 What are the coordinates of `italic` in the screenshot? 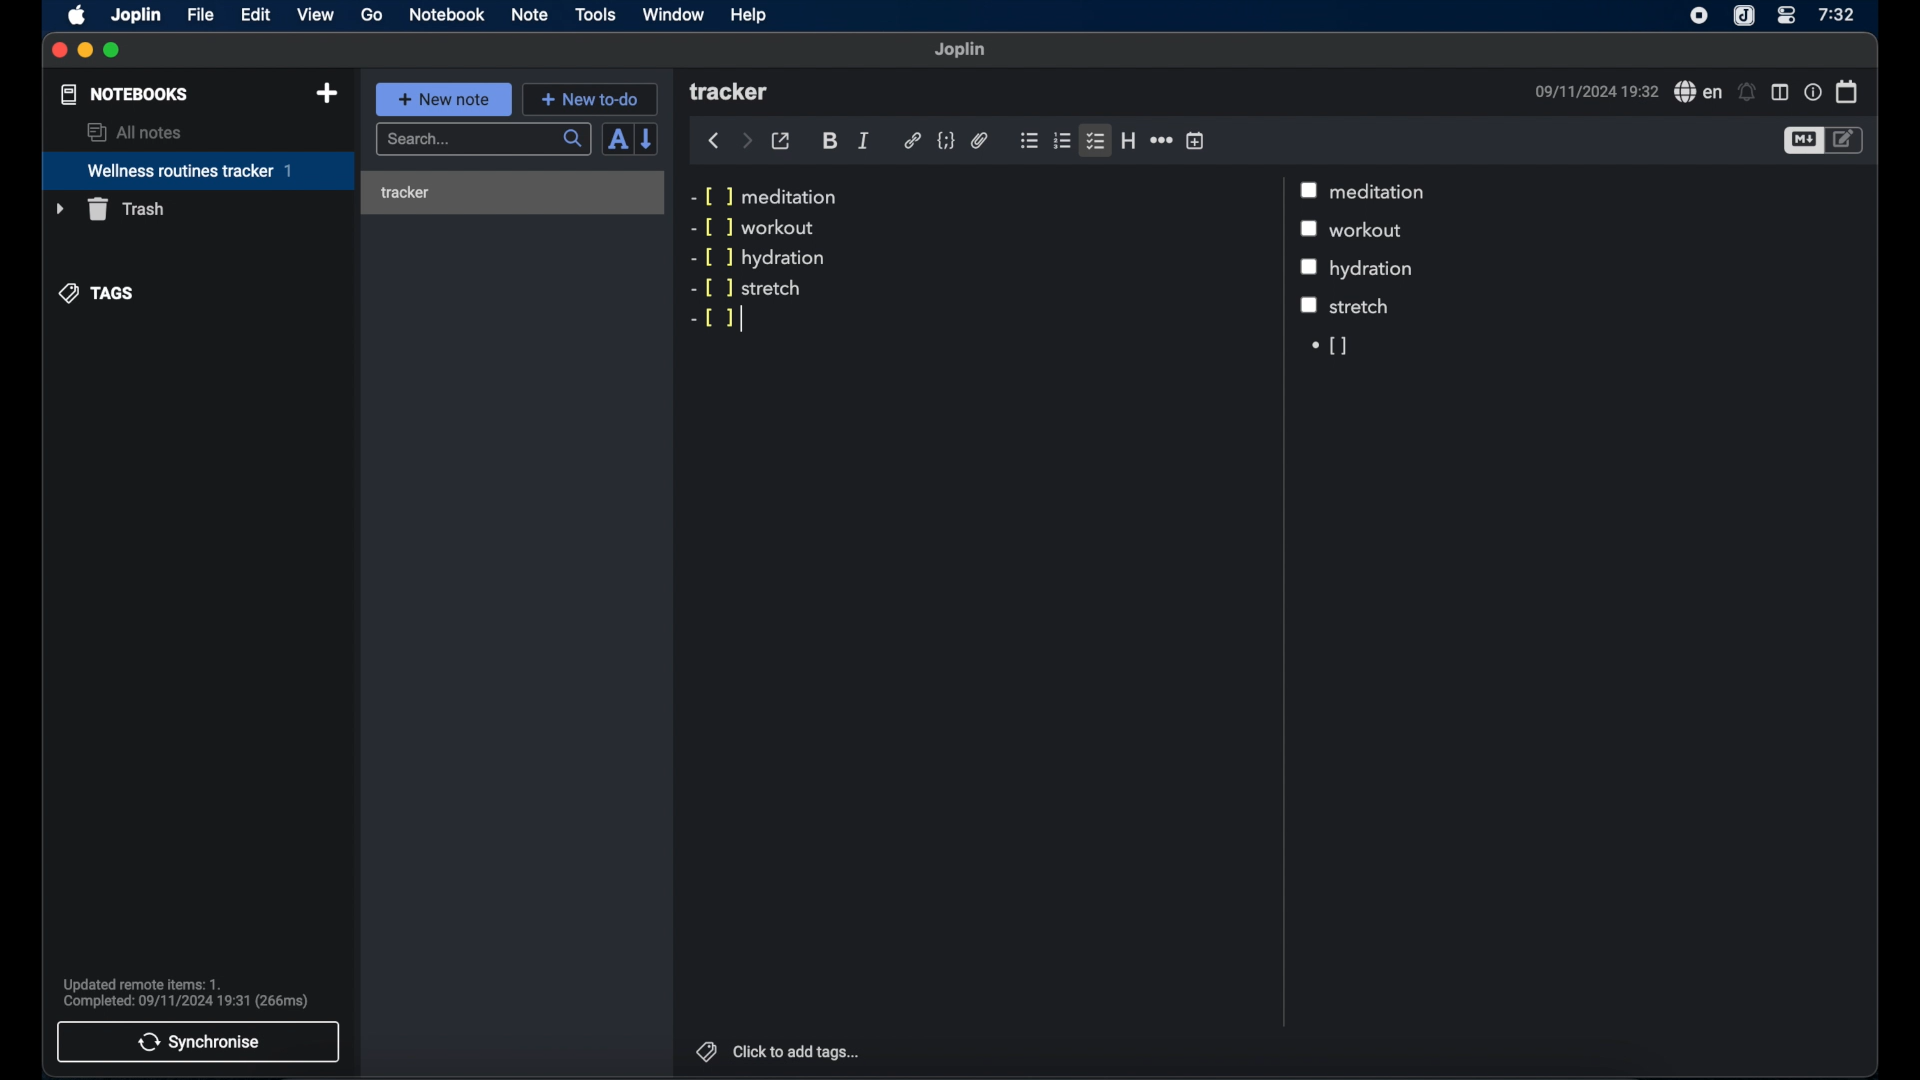 It's located at (864, 141).